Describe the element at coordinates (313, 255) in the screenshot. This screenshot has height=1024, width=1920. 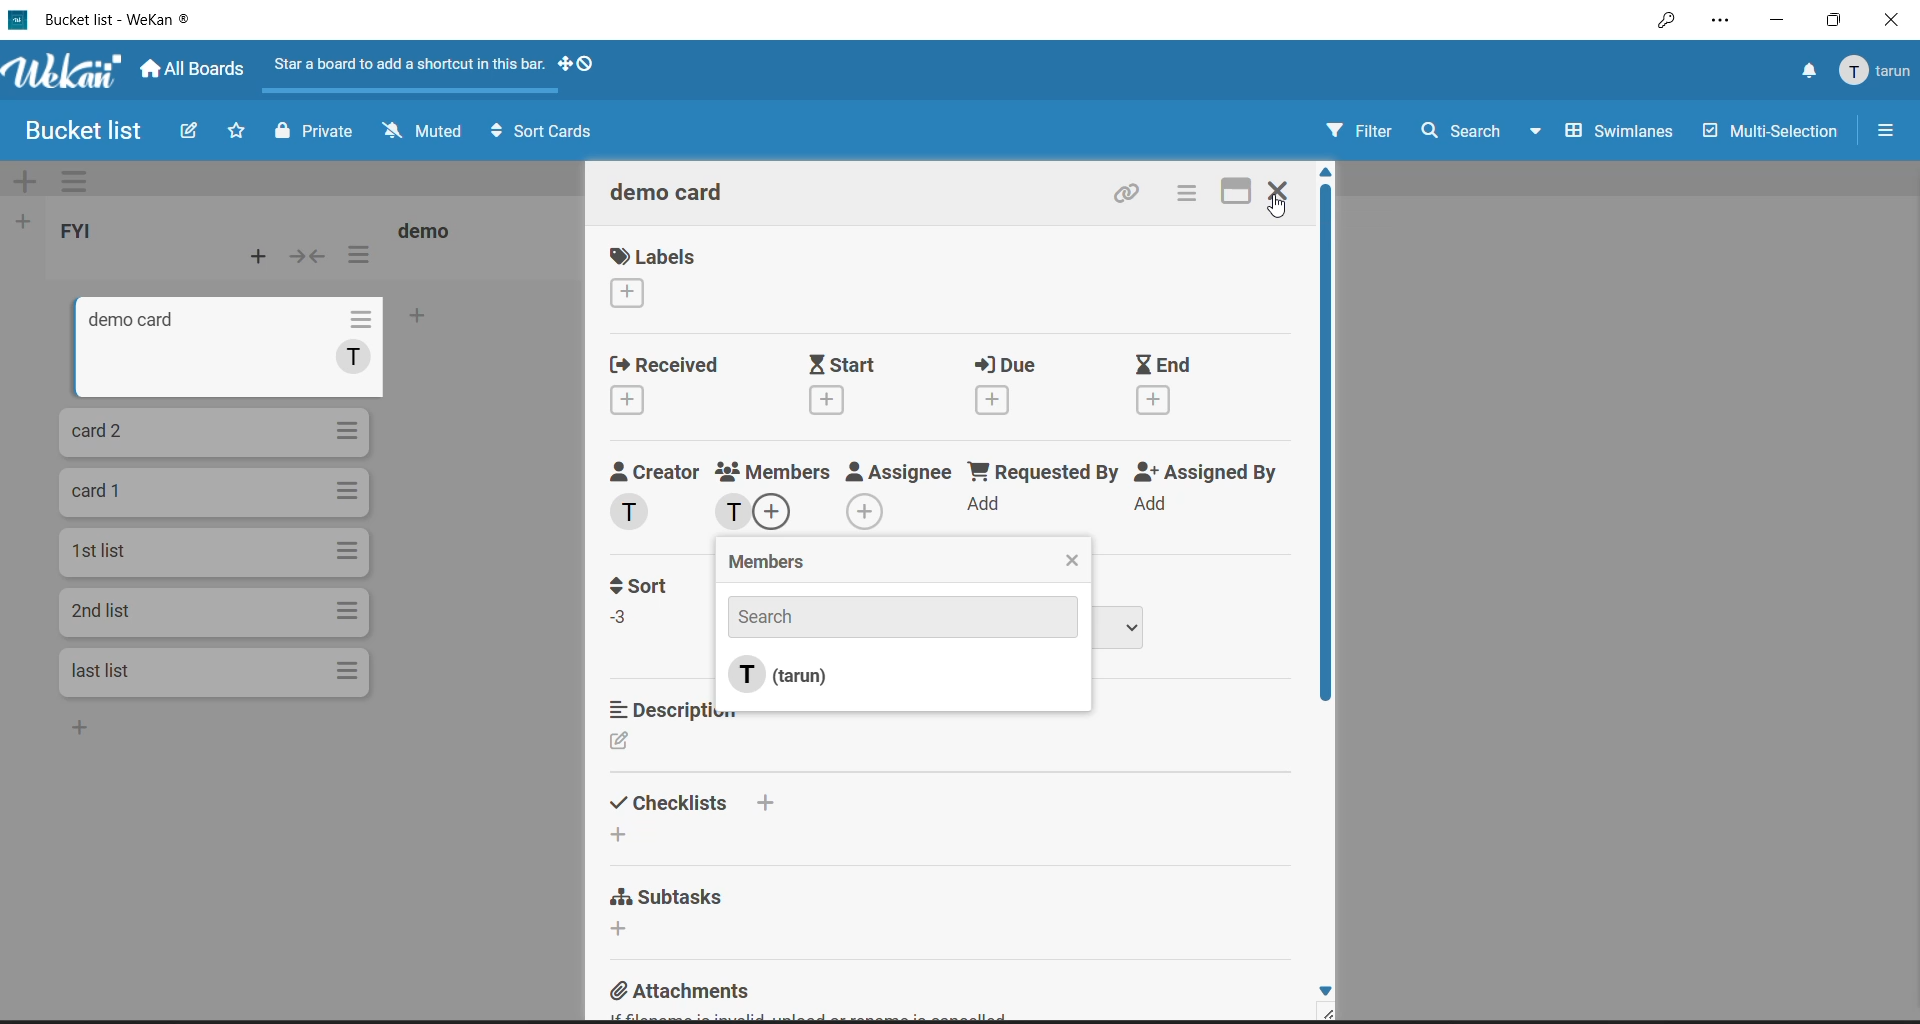
I see `collapse` at that location.